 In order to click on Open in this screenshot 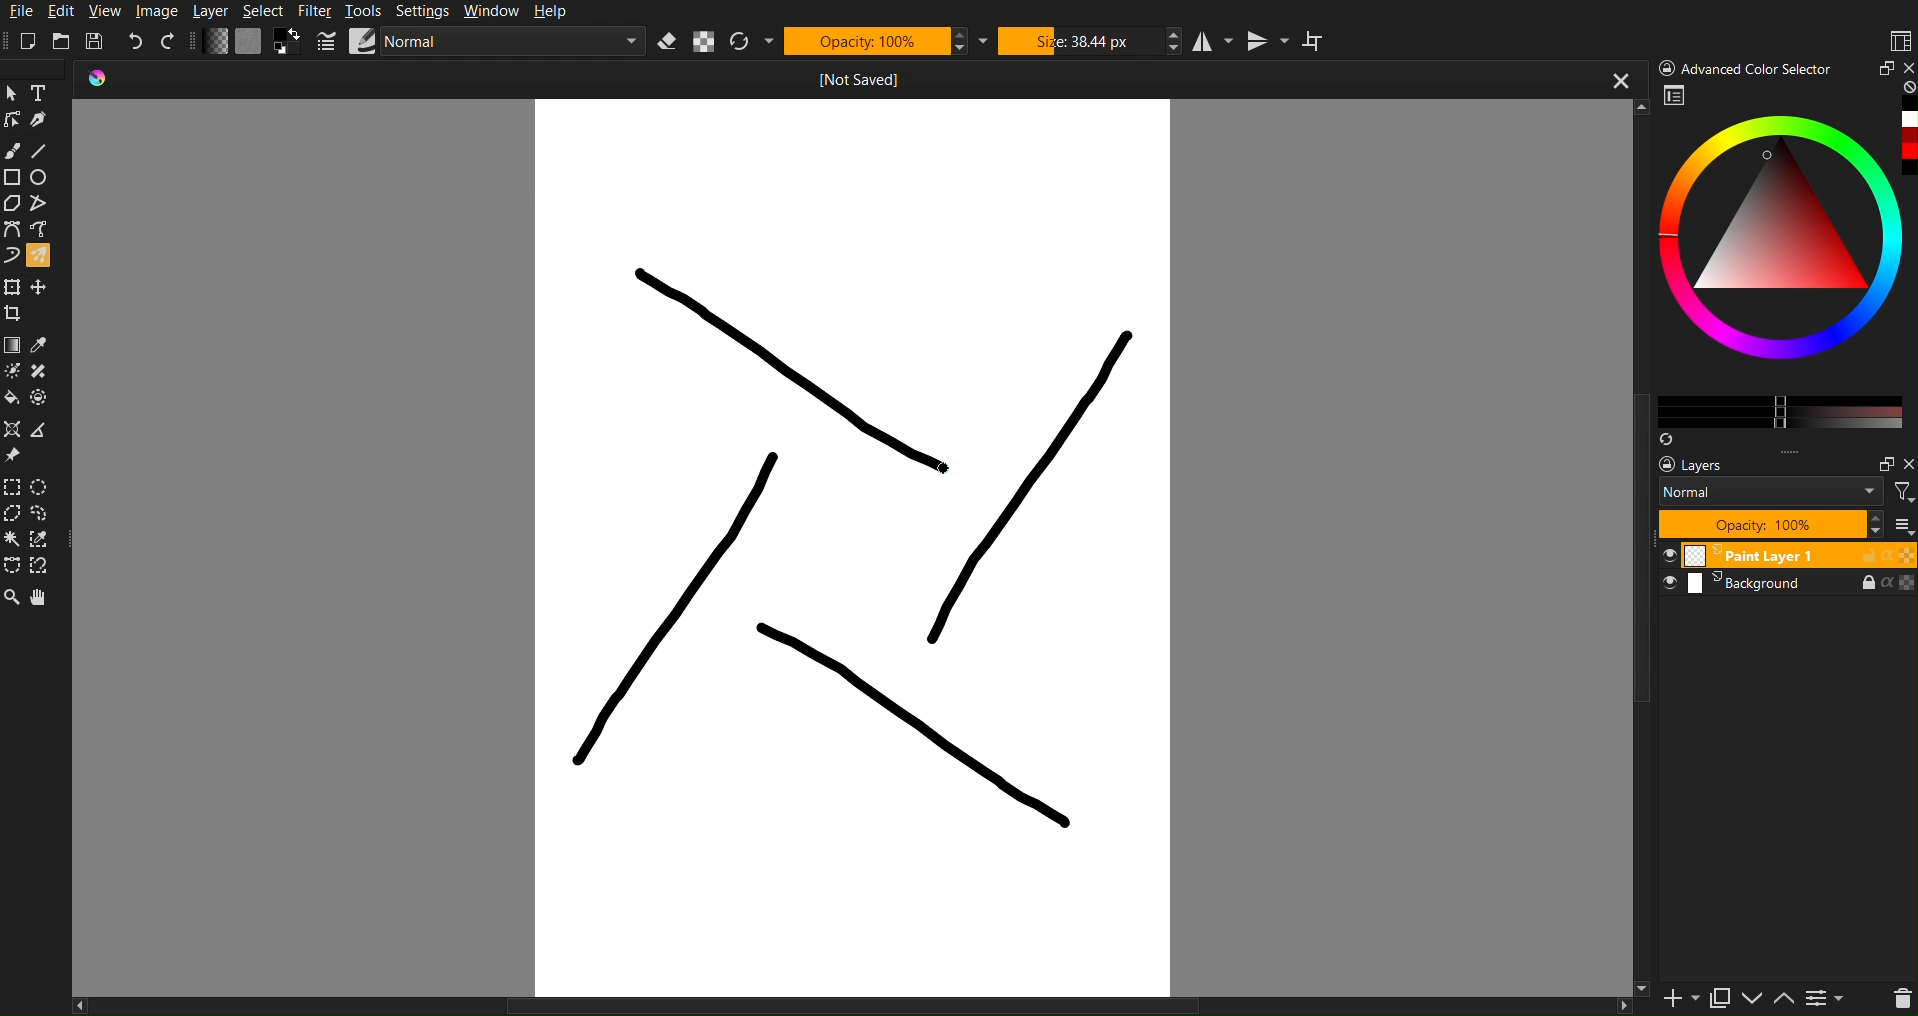, I will do `click(61, 39)`.